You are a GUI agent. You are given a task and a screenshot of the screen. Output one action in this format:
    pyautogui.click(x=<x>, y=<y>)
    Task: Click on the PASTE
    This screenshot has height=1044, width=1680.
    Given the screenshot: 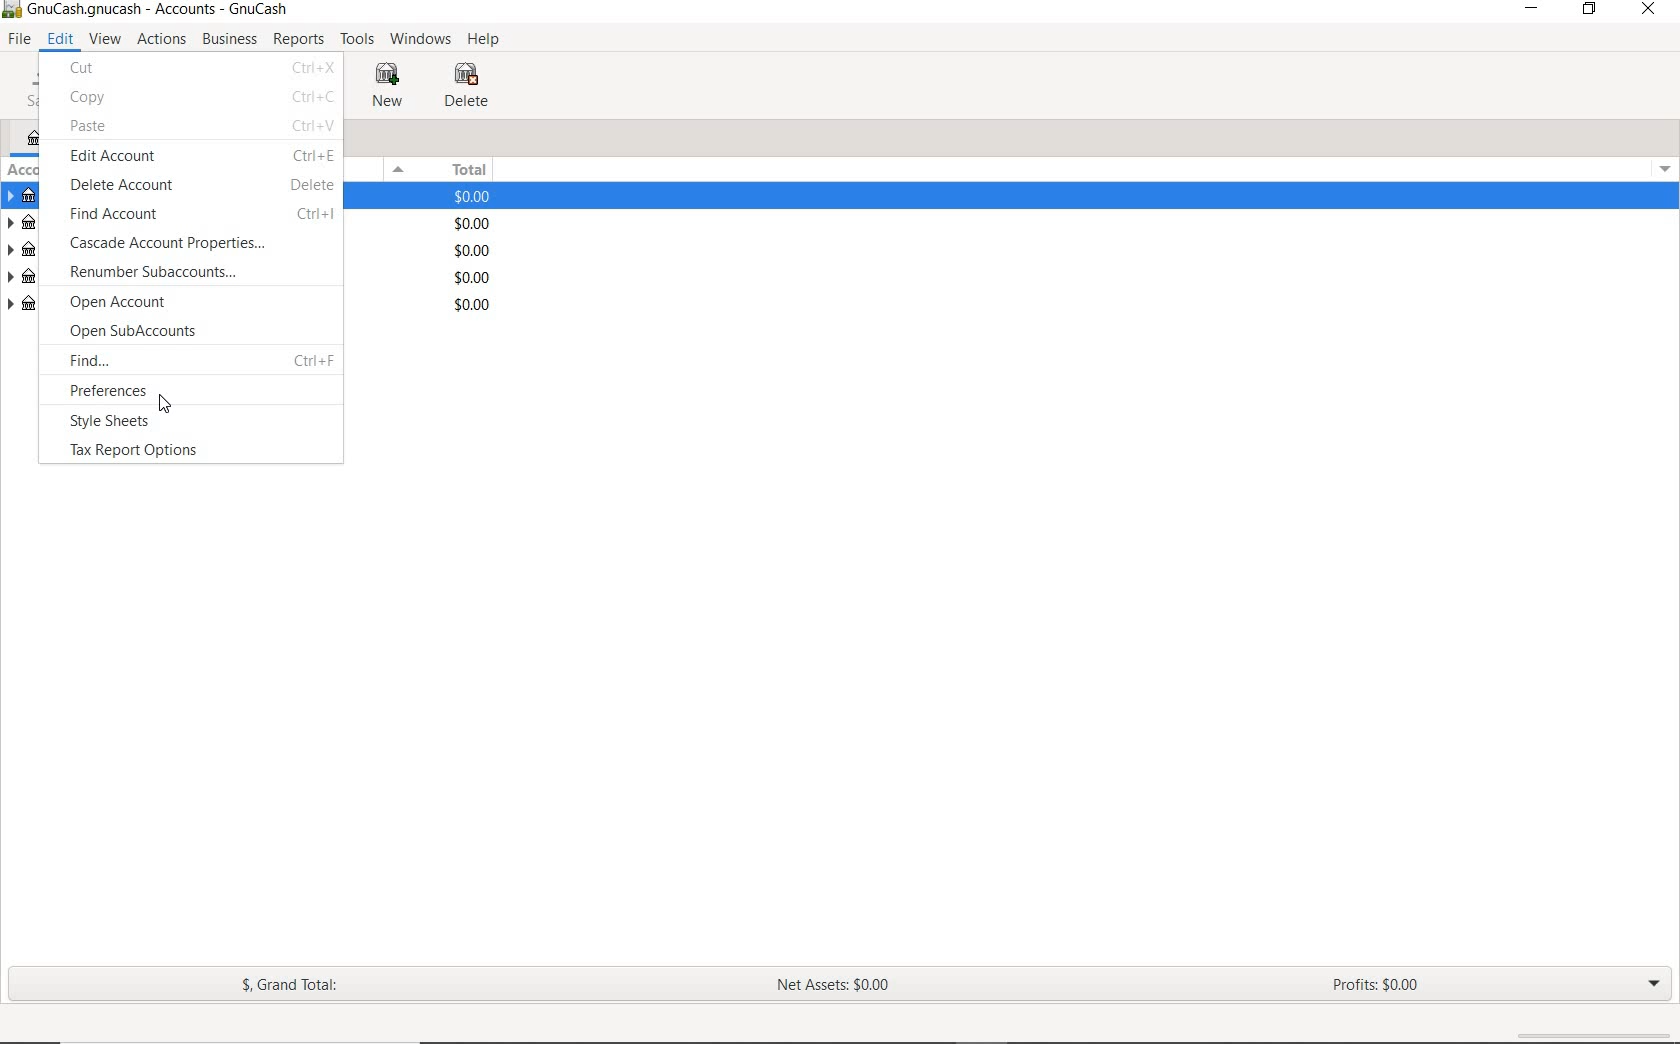 What is the action you would take?
    pyautogui.click(x=201, y=126)
    